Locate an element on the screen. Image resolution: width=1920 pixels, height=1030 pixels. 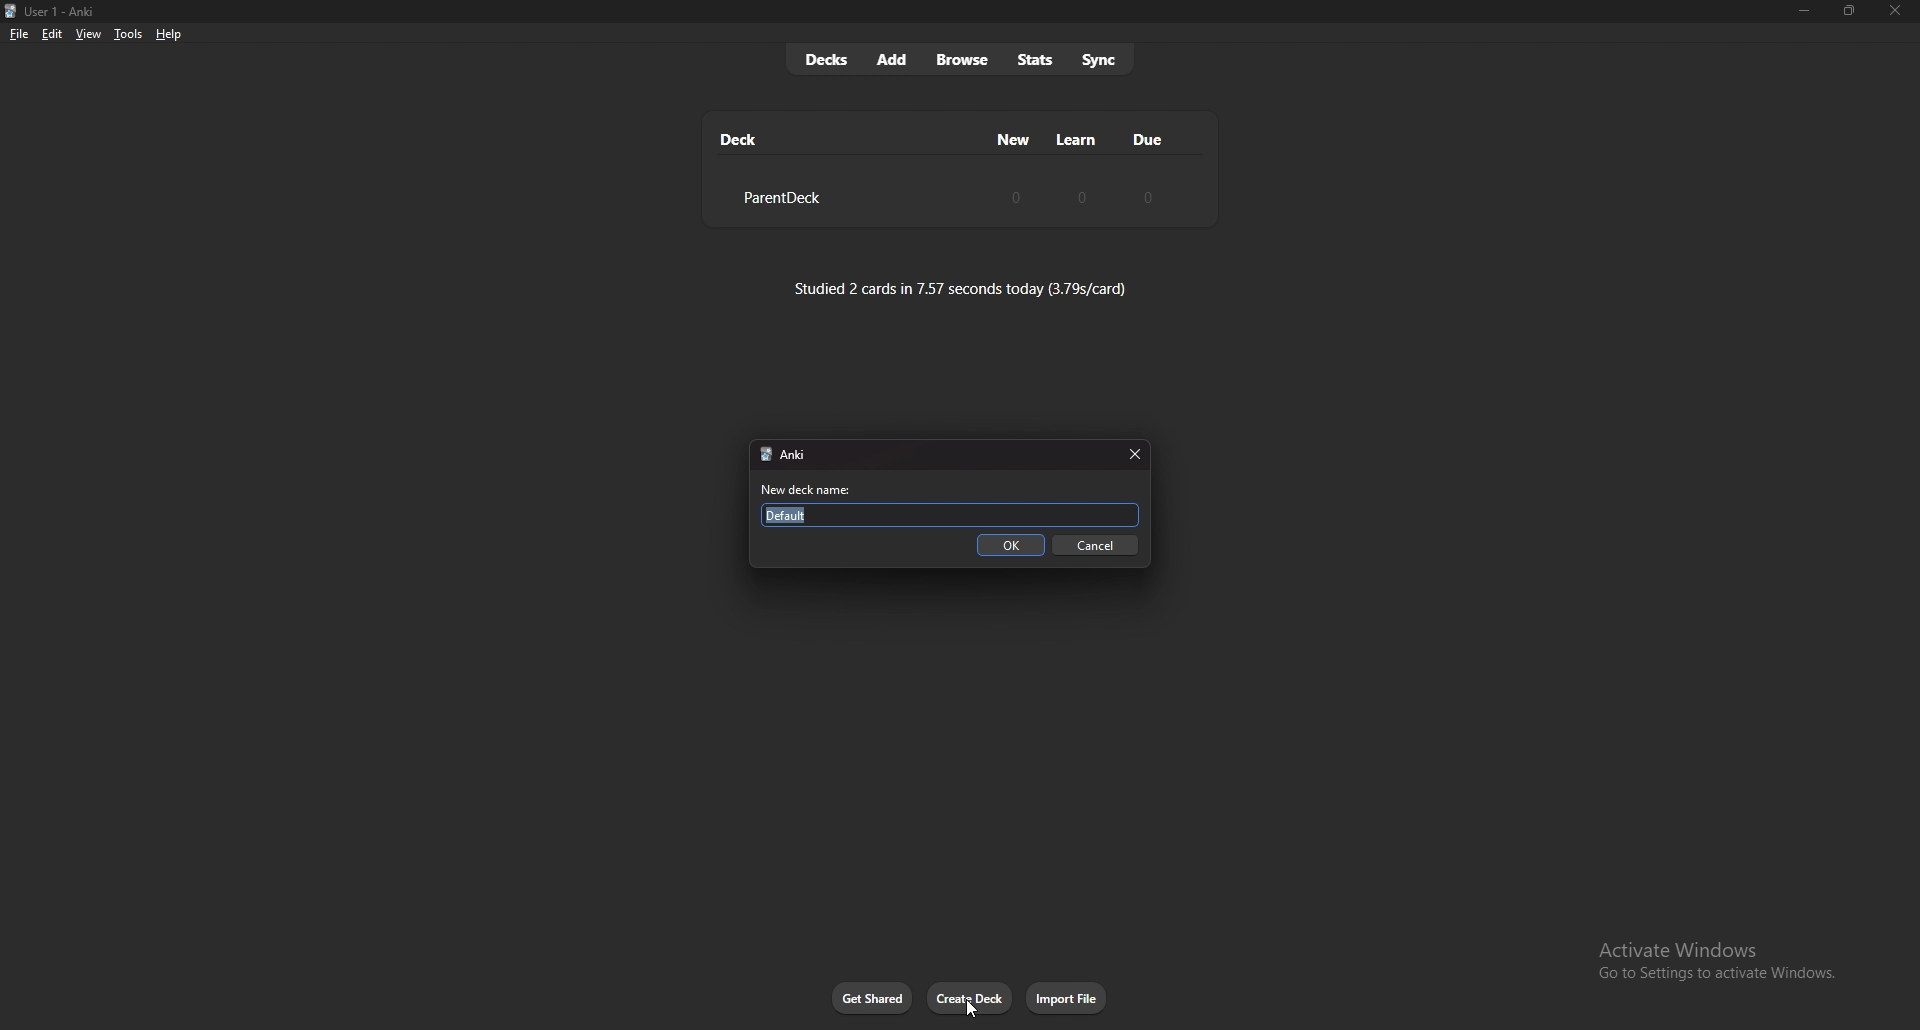
browse is located at coordinates (965, 61).